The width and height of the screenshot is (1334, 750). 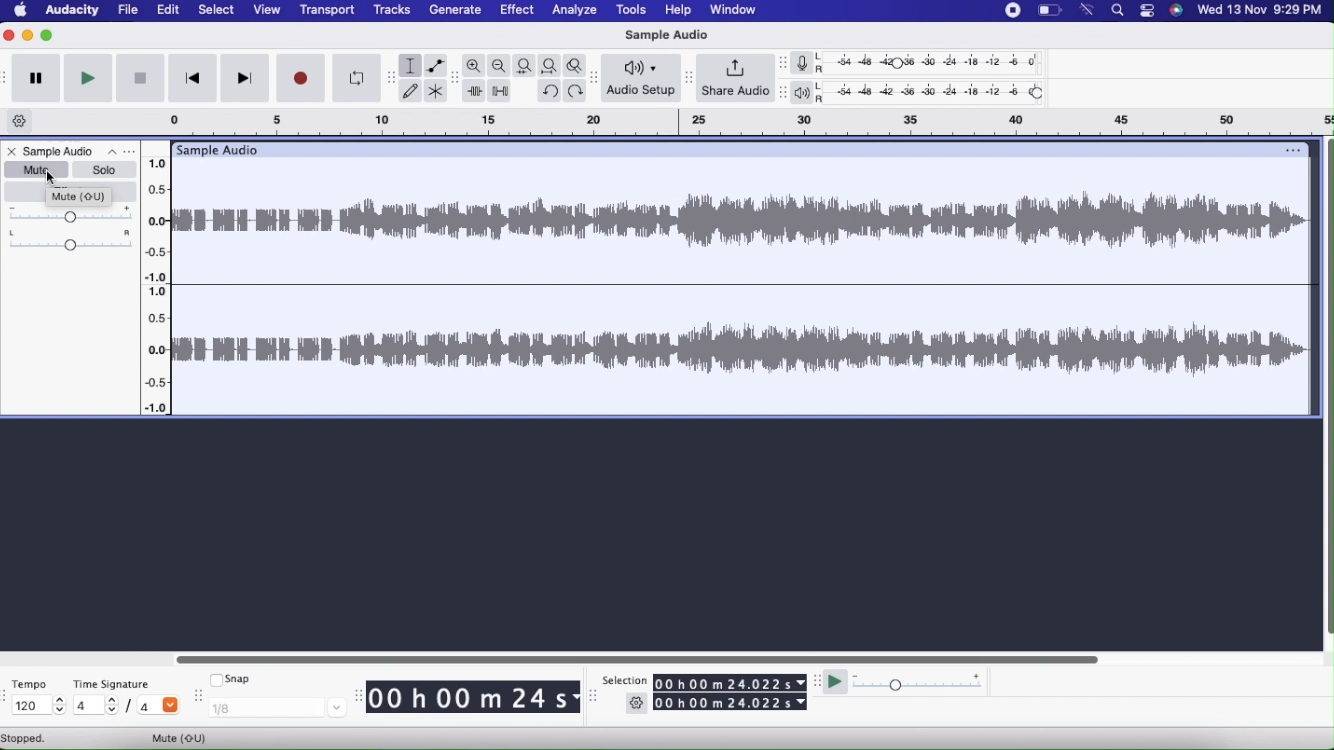 What do you see at coordinates (219, 149) in the screenshot?
I see `Sample Audio` at bounding box center [219, 149].